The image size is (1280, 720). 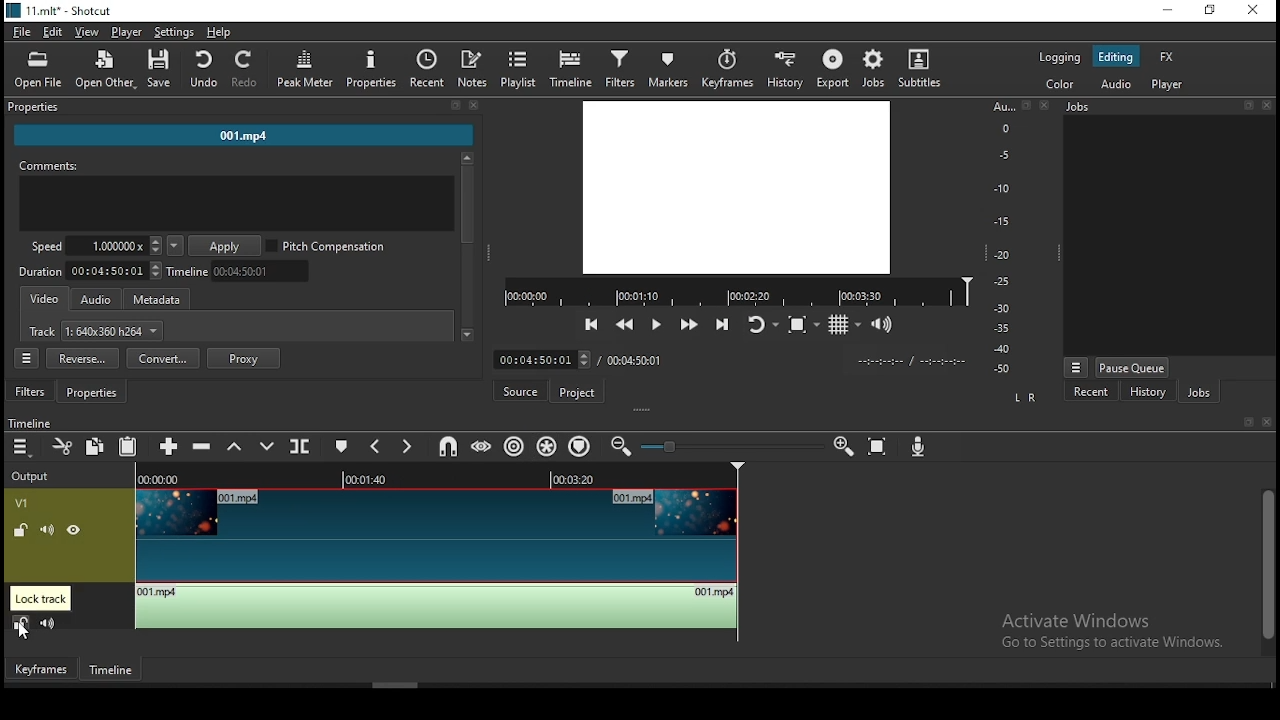 I want to click on audio, so click(x=1114, y=84).